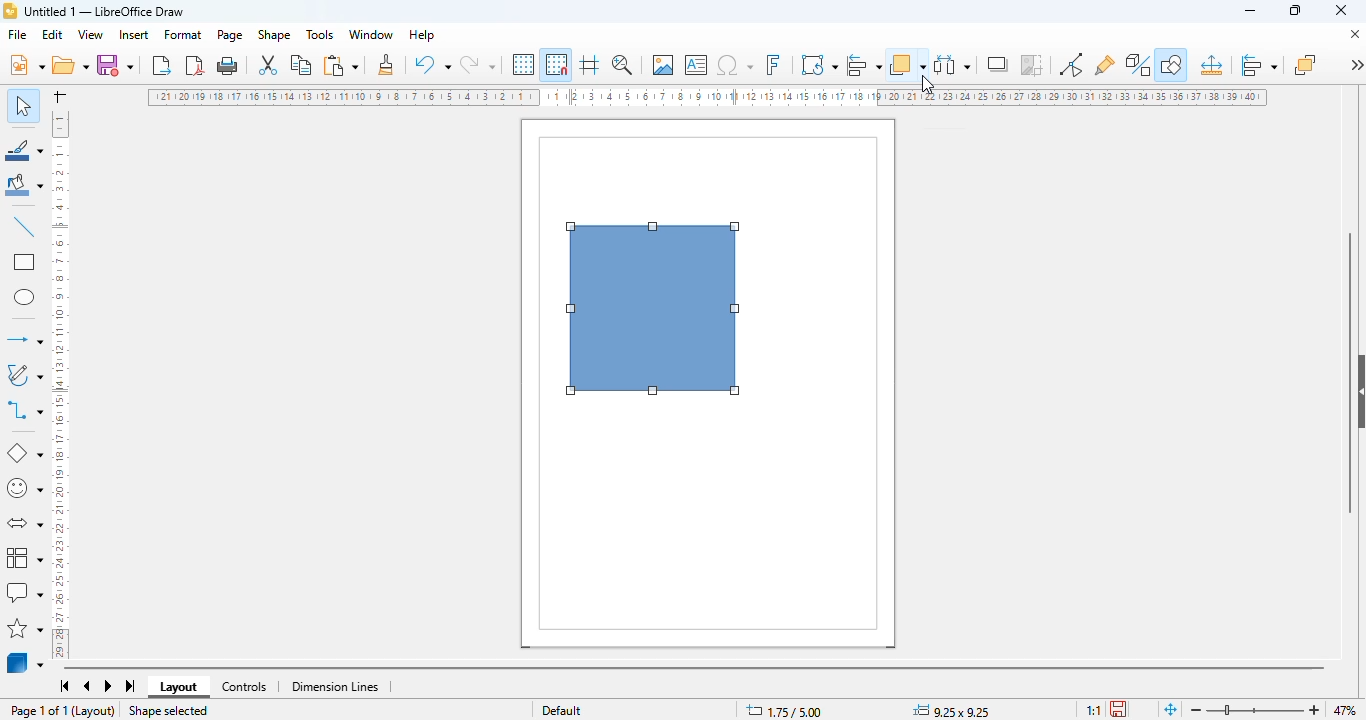  What do you see at coordinates (1033, 65) in the screenshot?
I see `crop image` at bounding box center [1033, 65].